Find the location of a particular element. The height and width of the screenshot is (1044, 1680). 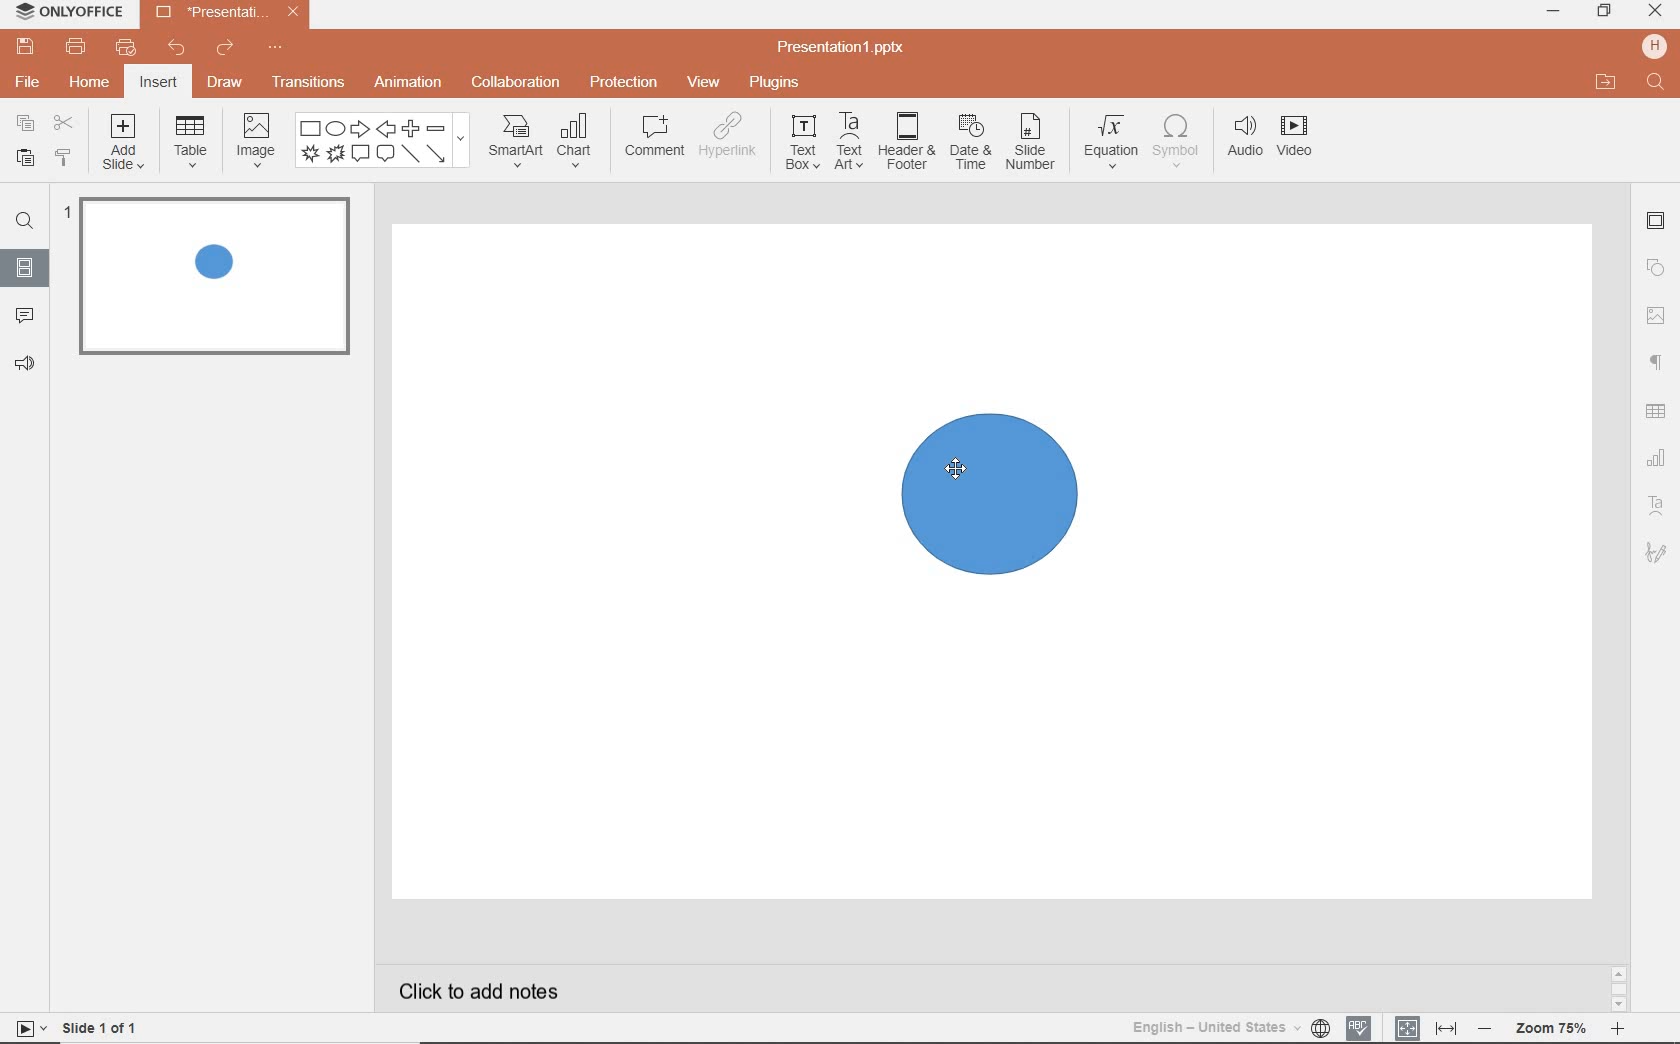

date & time is located at coordinates (971, 143).